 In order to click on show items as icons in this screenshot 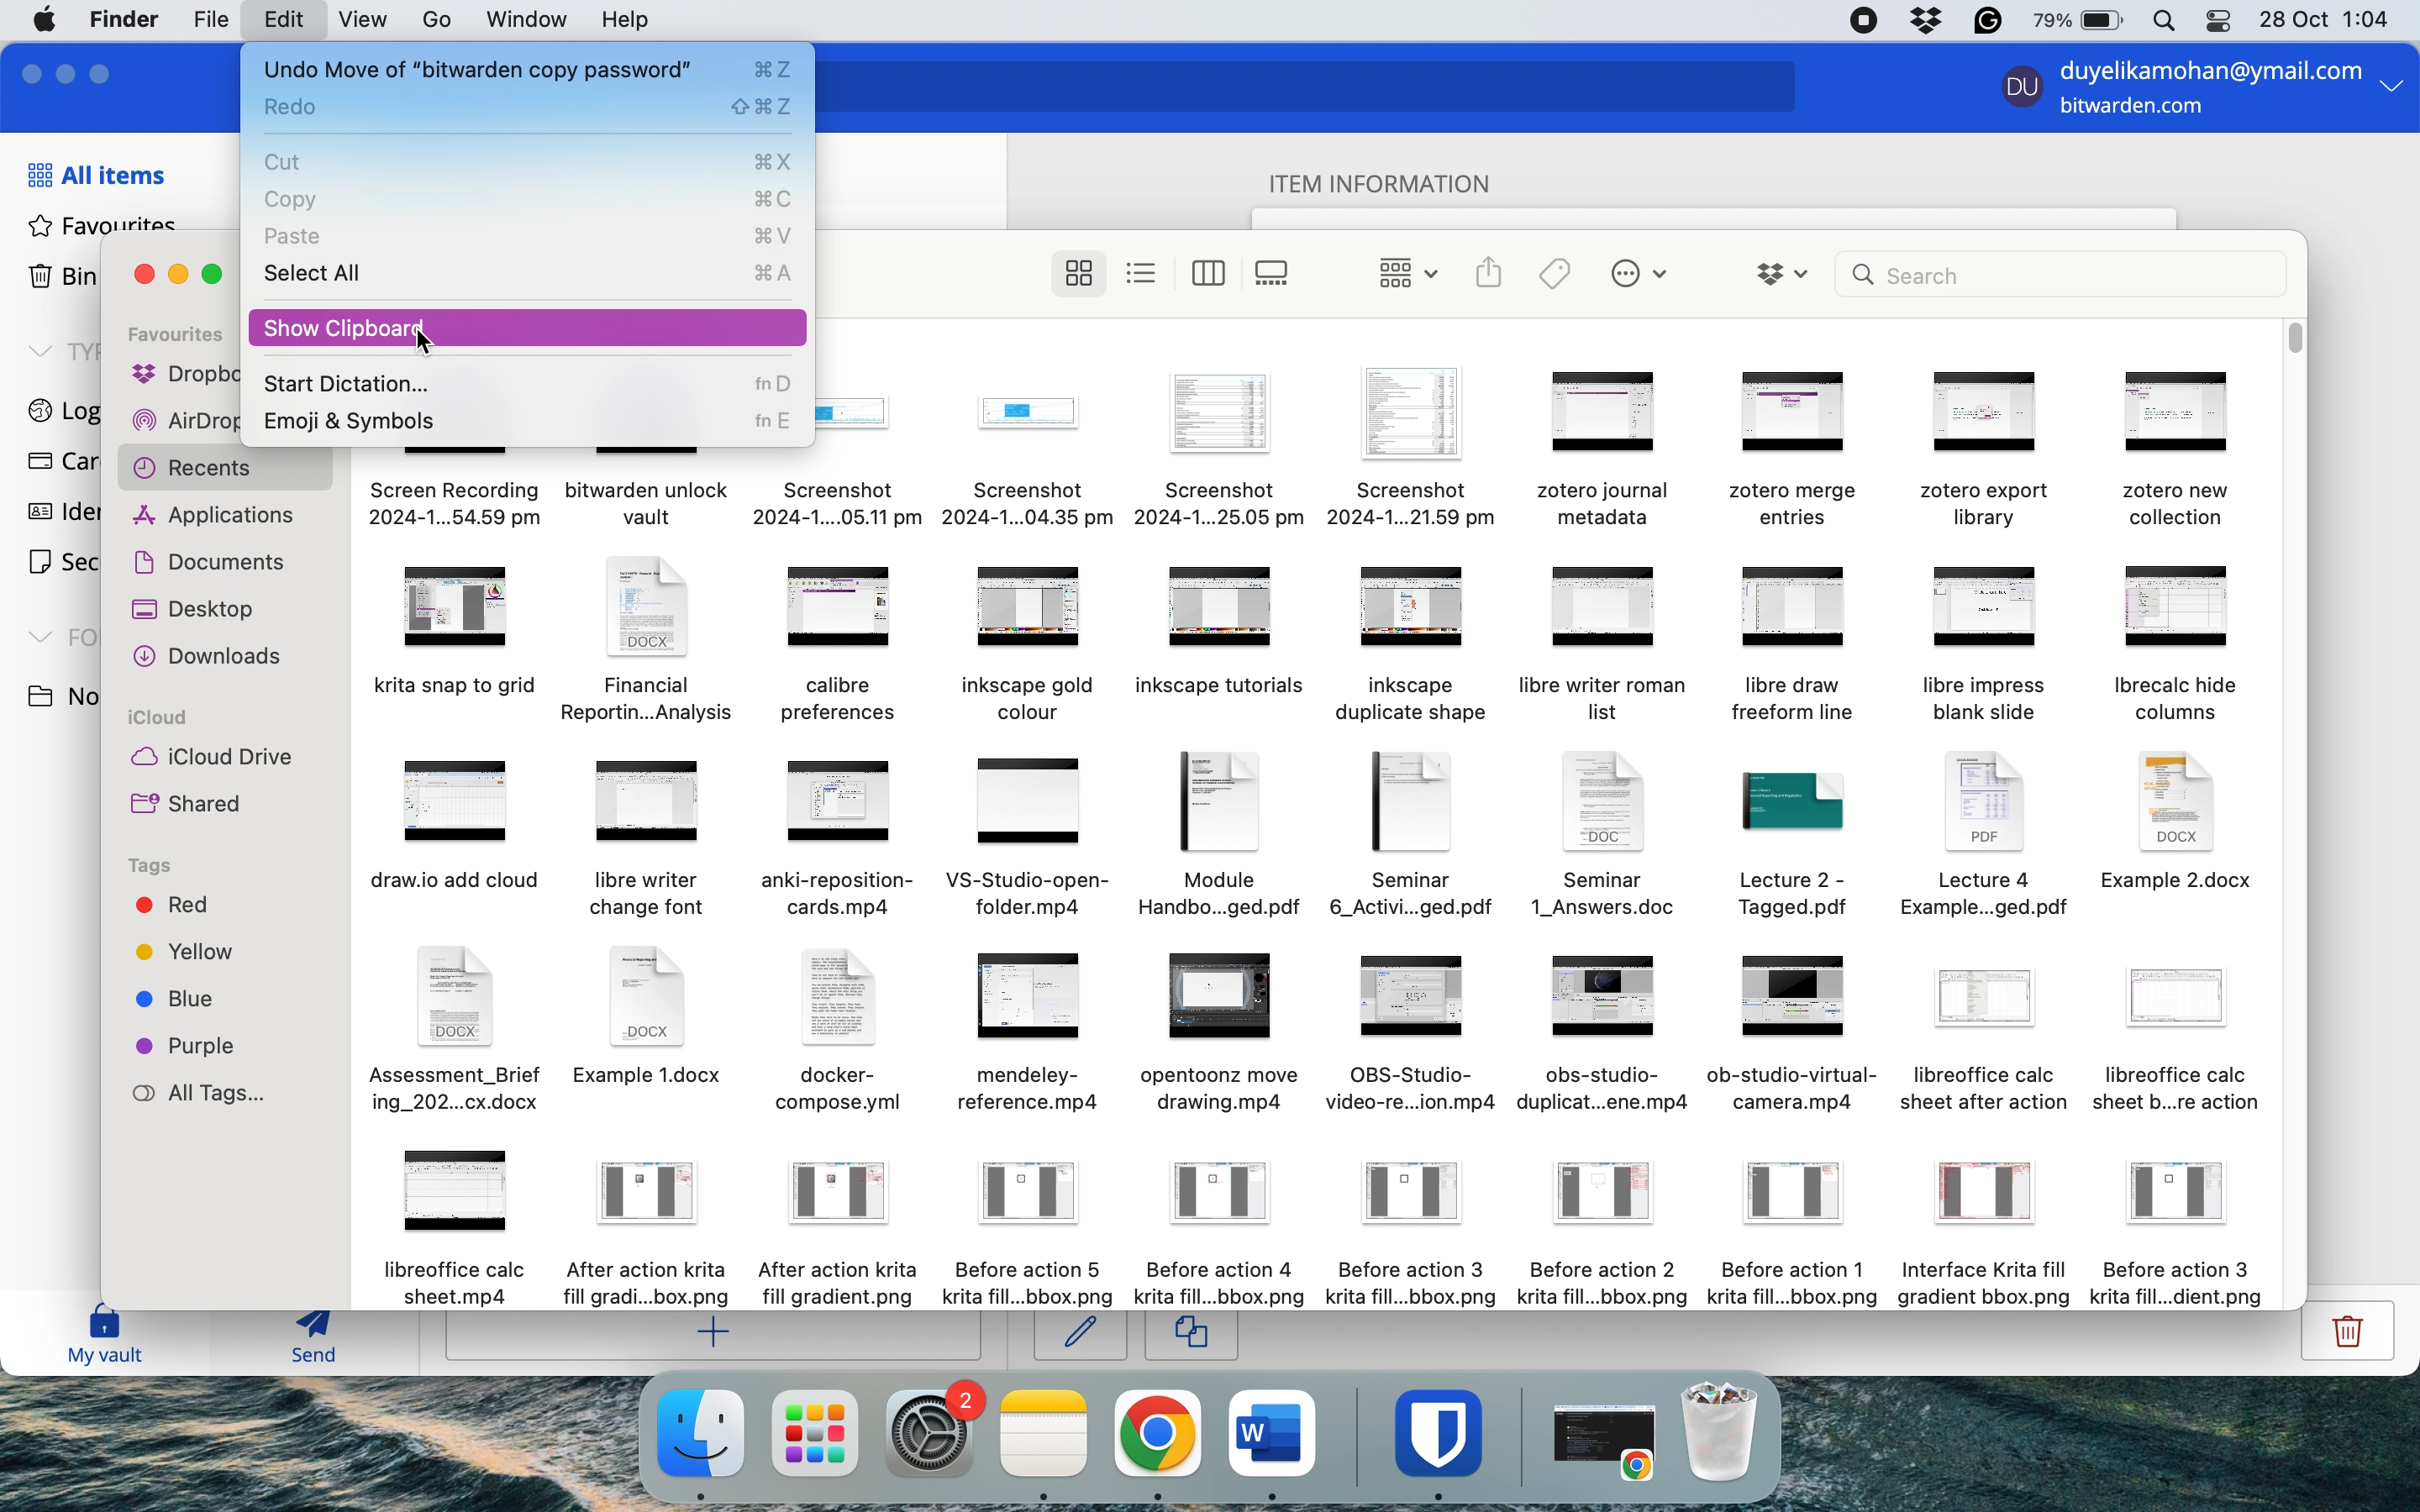, I will do `click(1078, 274)`.